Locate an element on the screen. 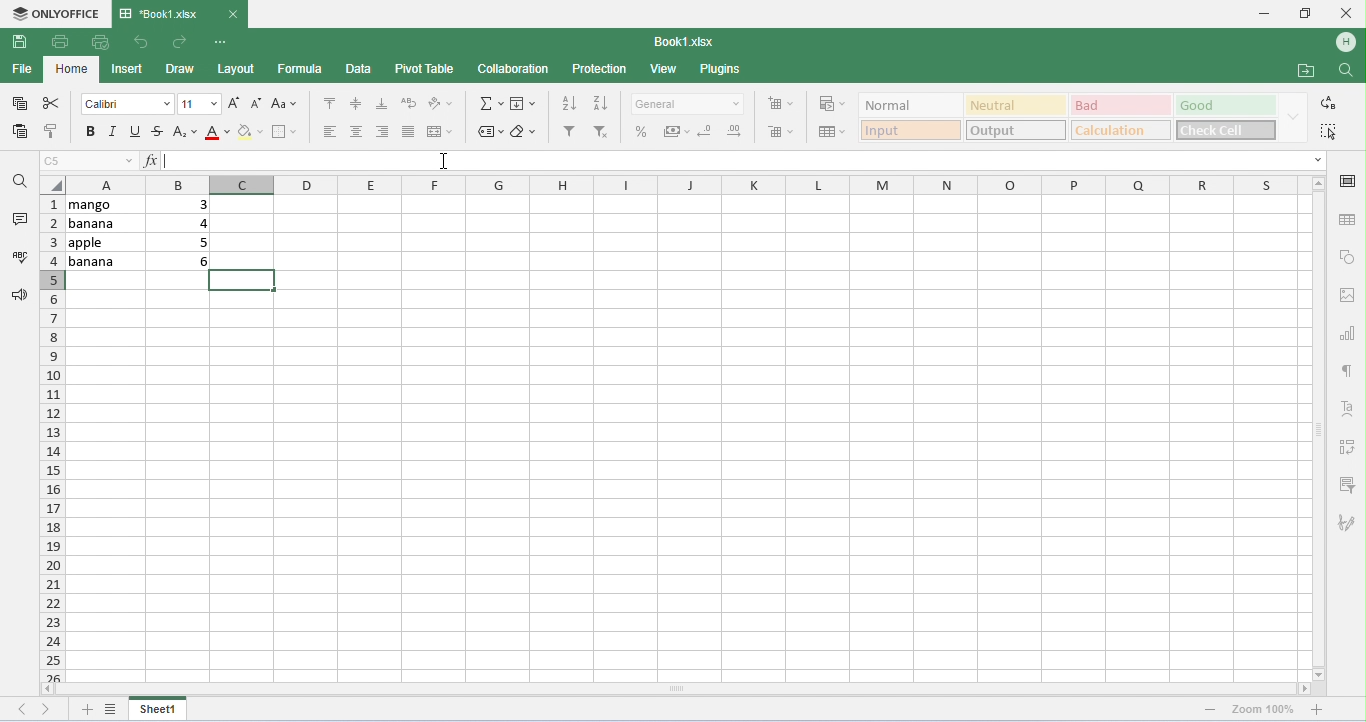 The height and width of the screenshot is (722, 1366). delete cells is located at coordinates (779, 132).